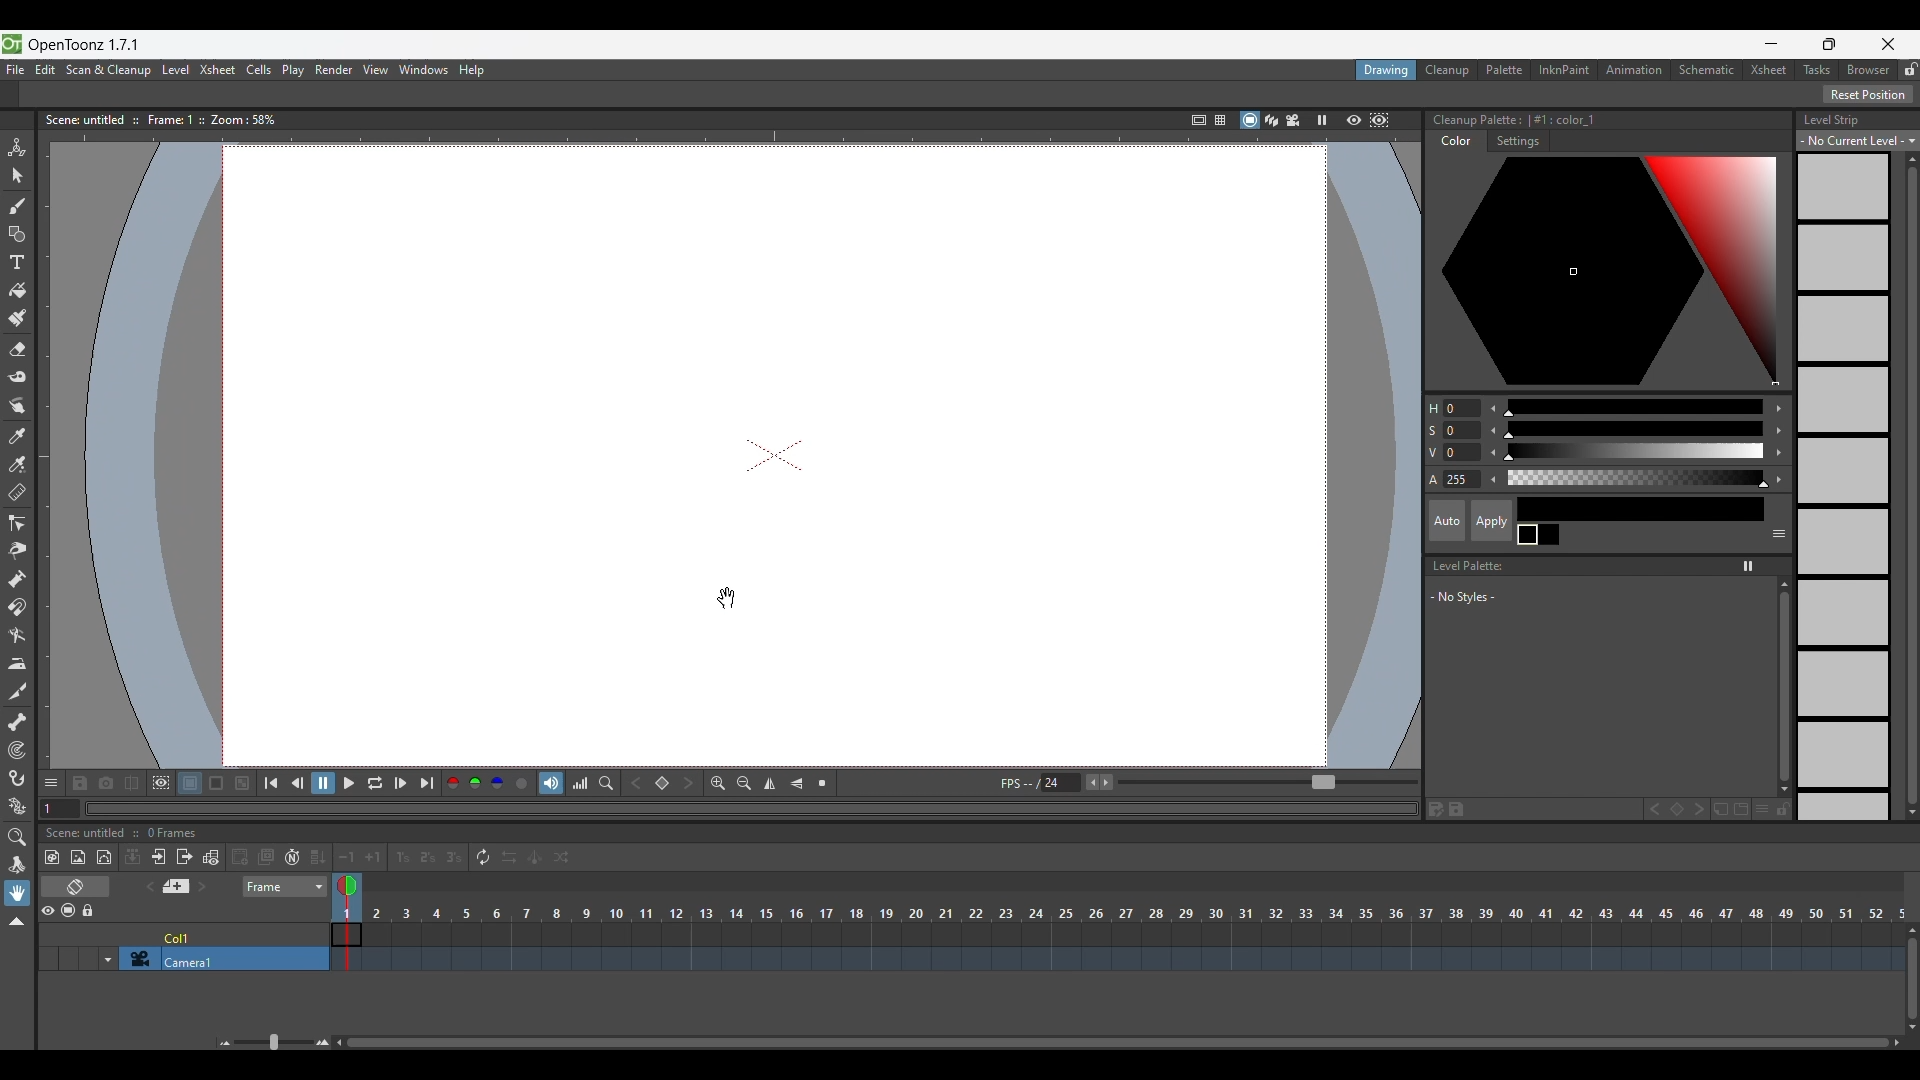 The image size is (1920, 1080). What do you see at coordinates (472, 71) in the screenshot?
I see `Help` at bounding box center [472, 71].